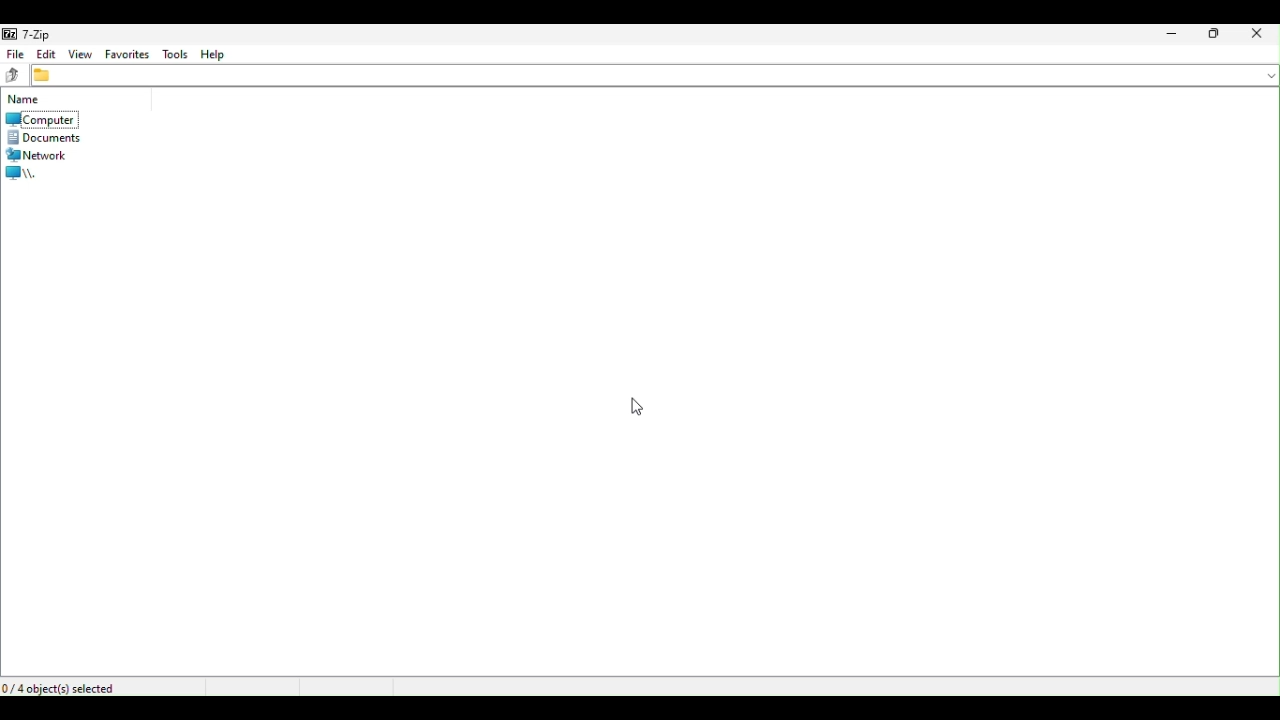  I want to click on Favourite, so click(127, 52).